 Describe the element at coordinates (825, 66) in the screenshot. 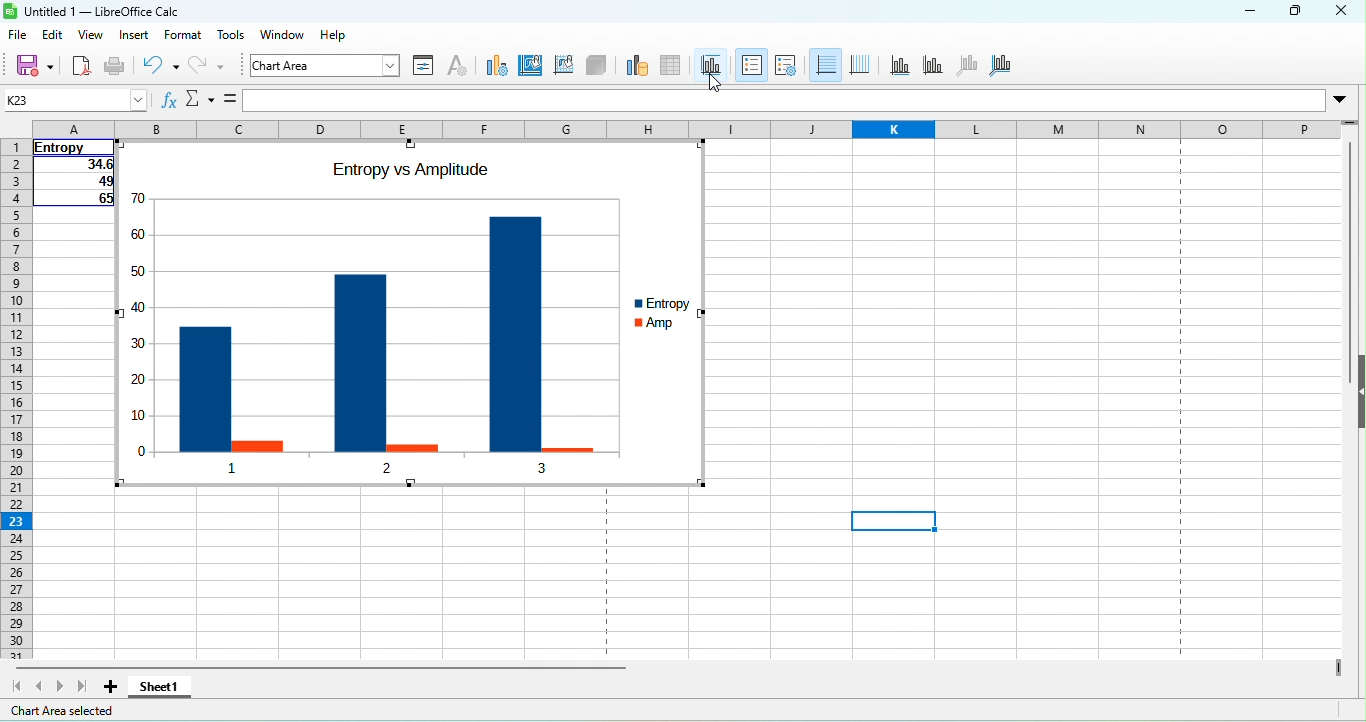

I see `horizontal gids` at that location.